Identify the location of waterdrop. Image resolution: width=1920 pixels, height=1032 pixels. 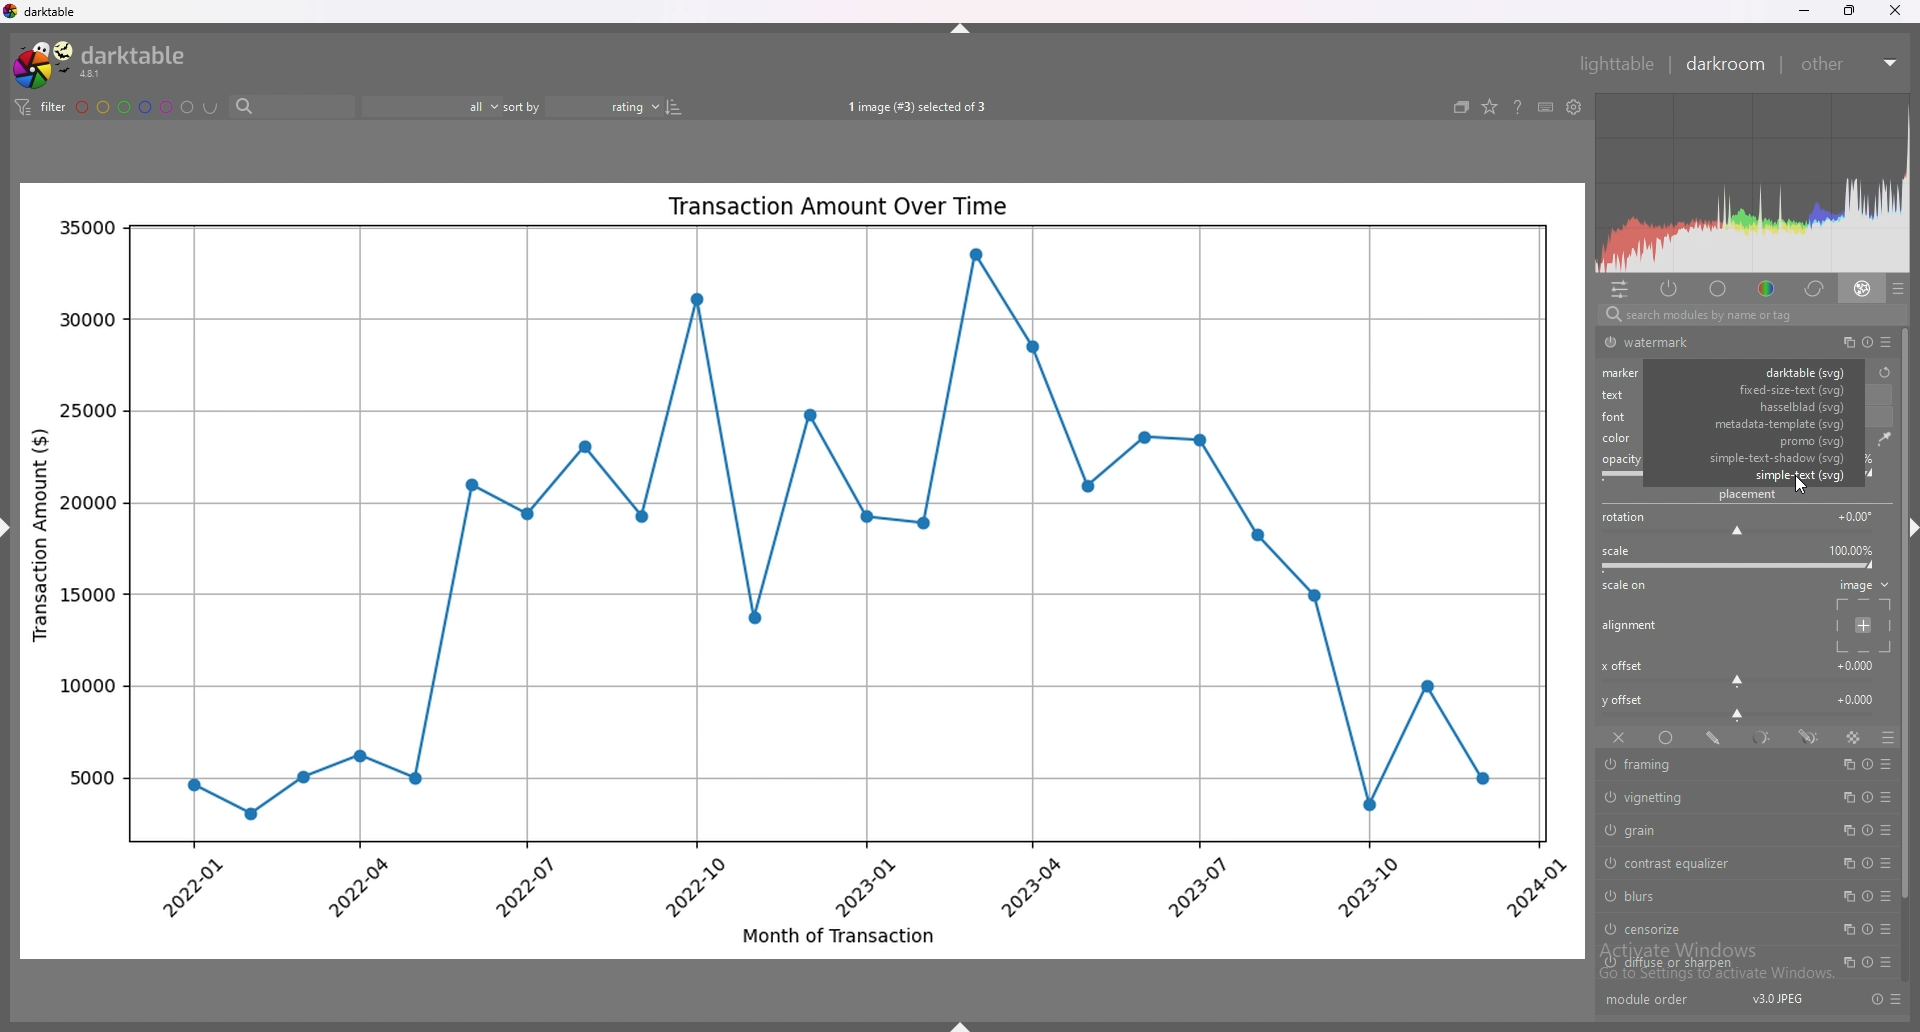
(1883, 439).